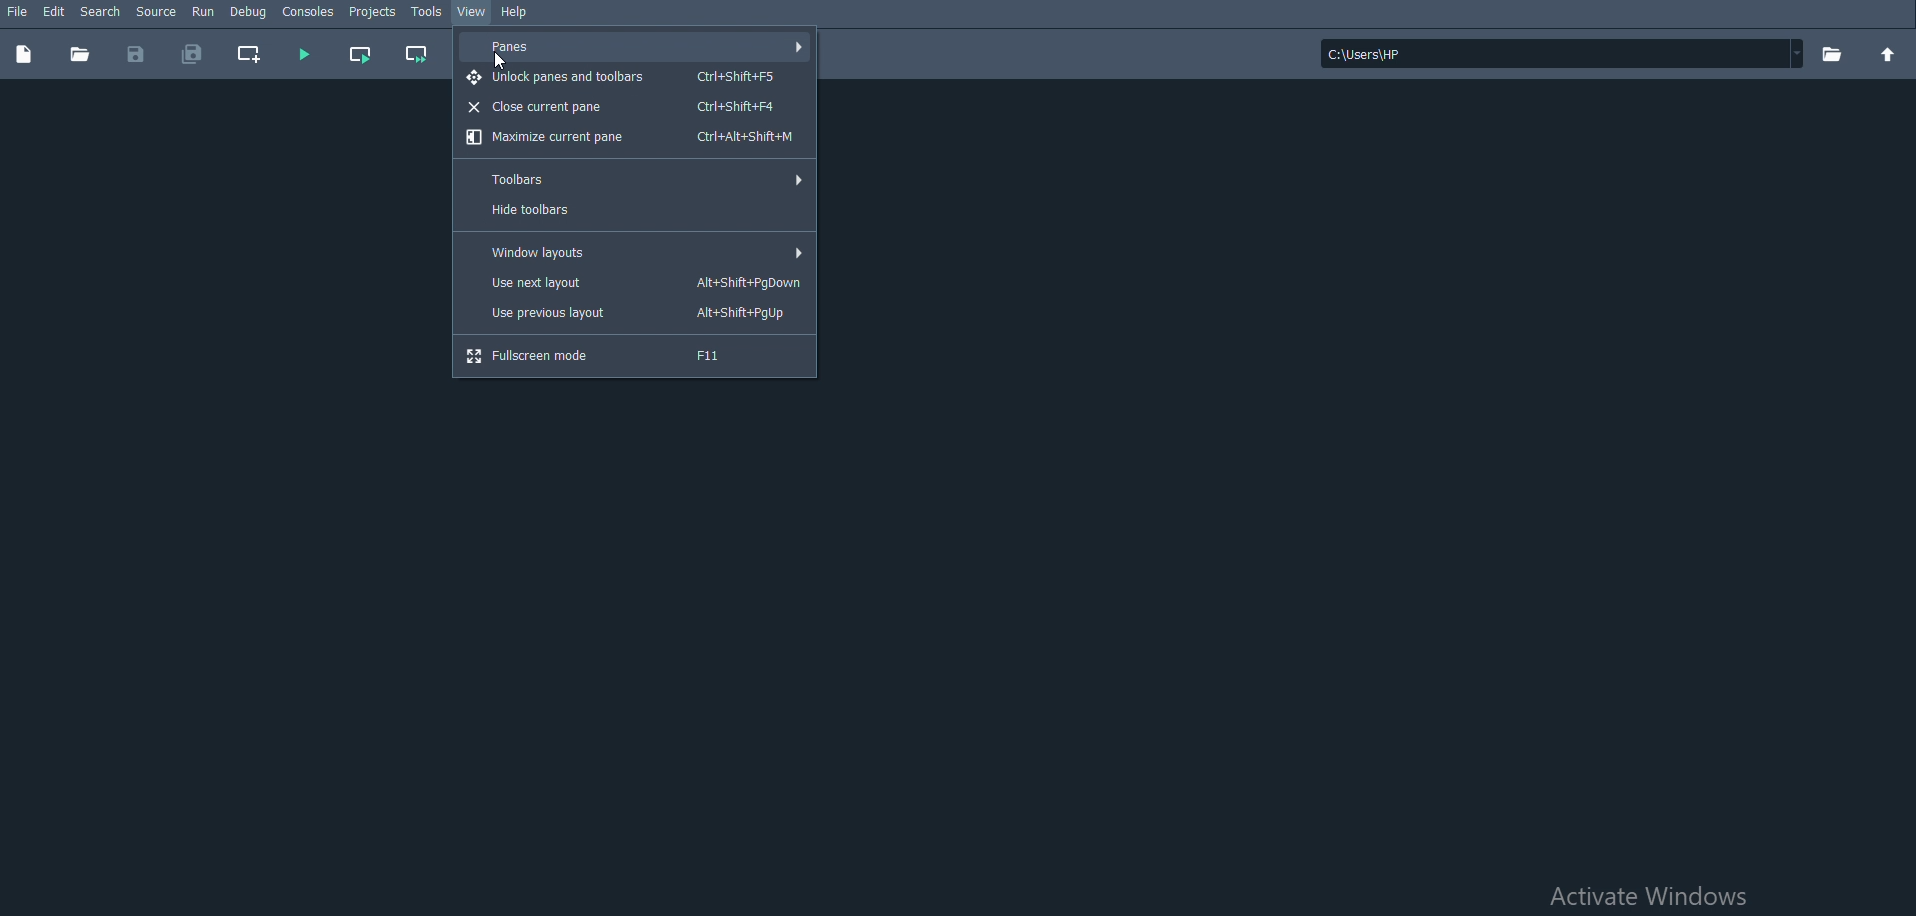 Image resolution: width=1916 pixels, height=916 pixels. Describe the element at coordinates (631, 355) in the screenshot. I see `Fullscreen mode` at that location.